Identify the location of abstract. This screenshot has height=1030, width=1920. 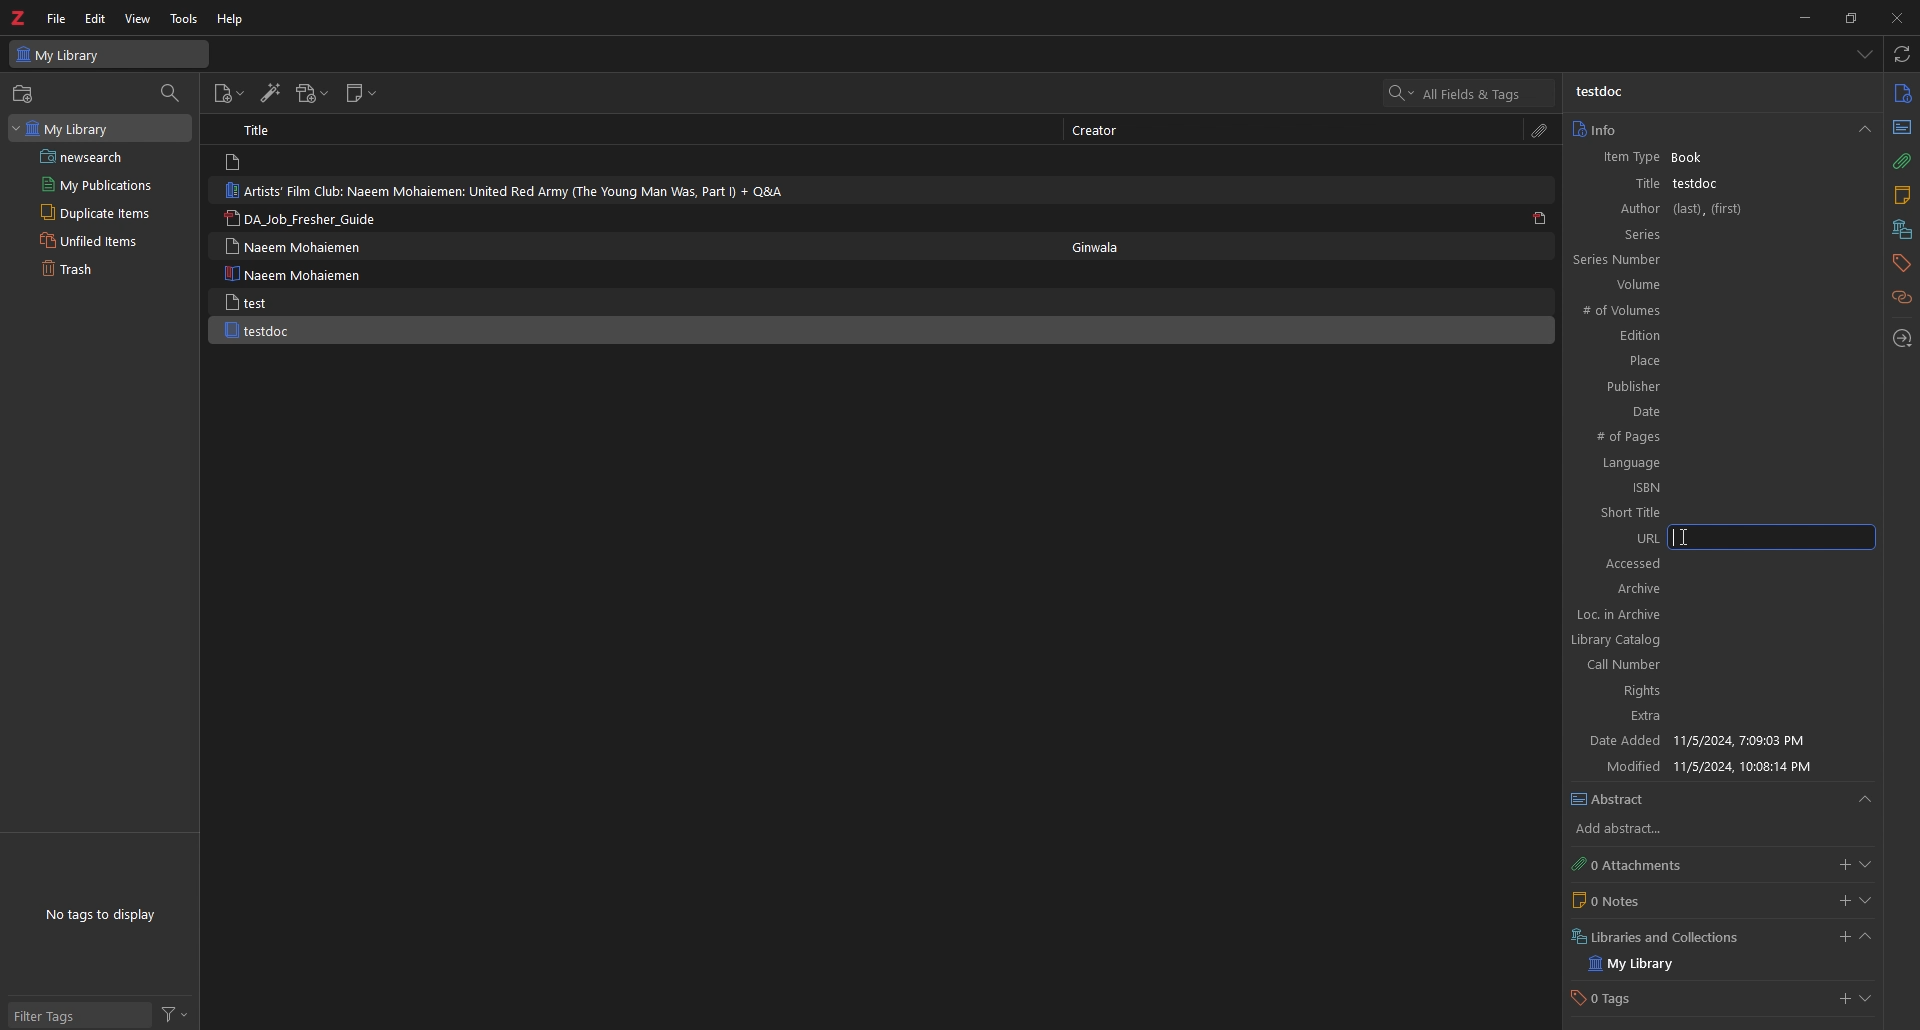
(1899, 128).